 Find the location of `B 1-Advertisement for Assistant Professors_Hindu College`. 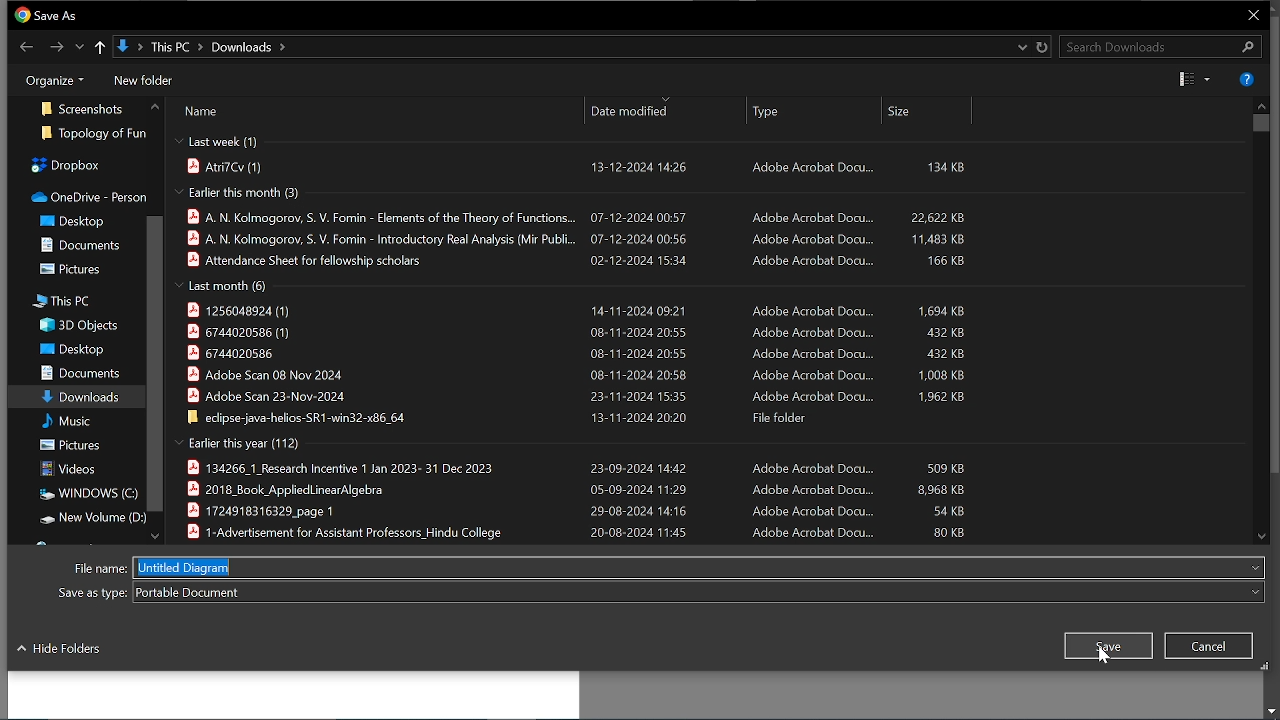

B 1-Advertisement for Assistant Professors_Hindu College is located at coordinates (346, 531).